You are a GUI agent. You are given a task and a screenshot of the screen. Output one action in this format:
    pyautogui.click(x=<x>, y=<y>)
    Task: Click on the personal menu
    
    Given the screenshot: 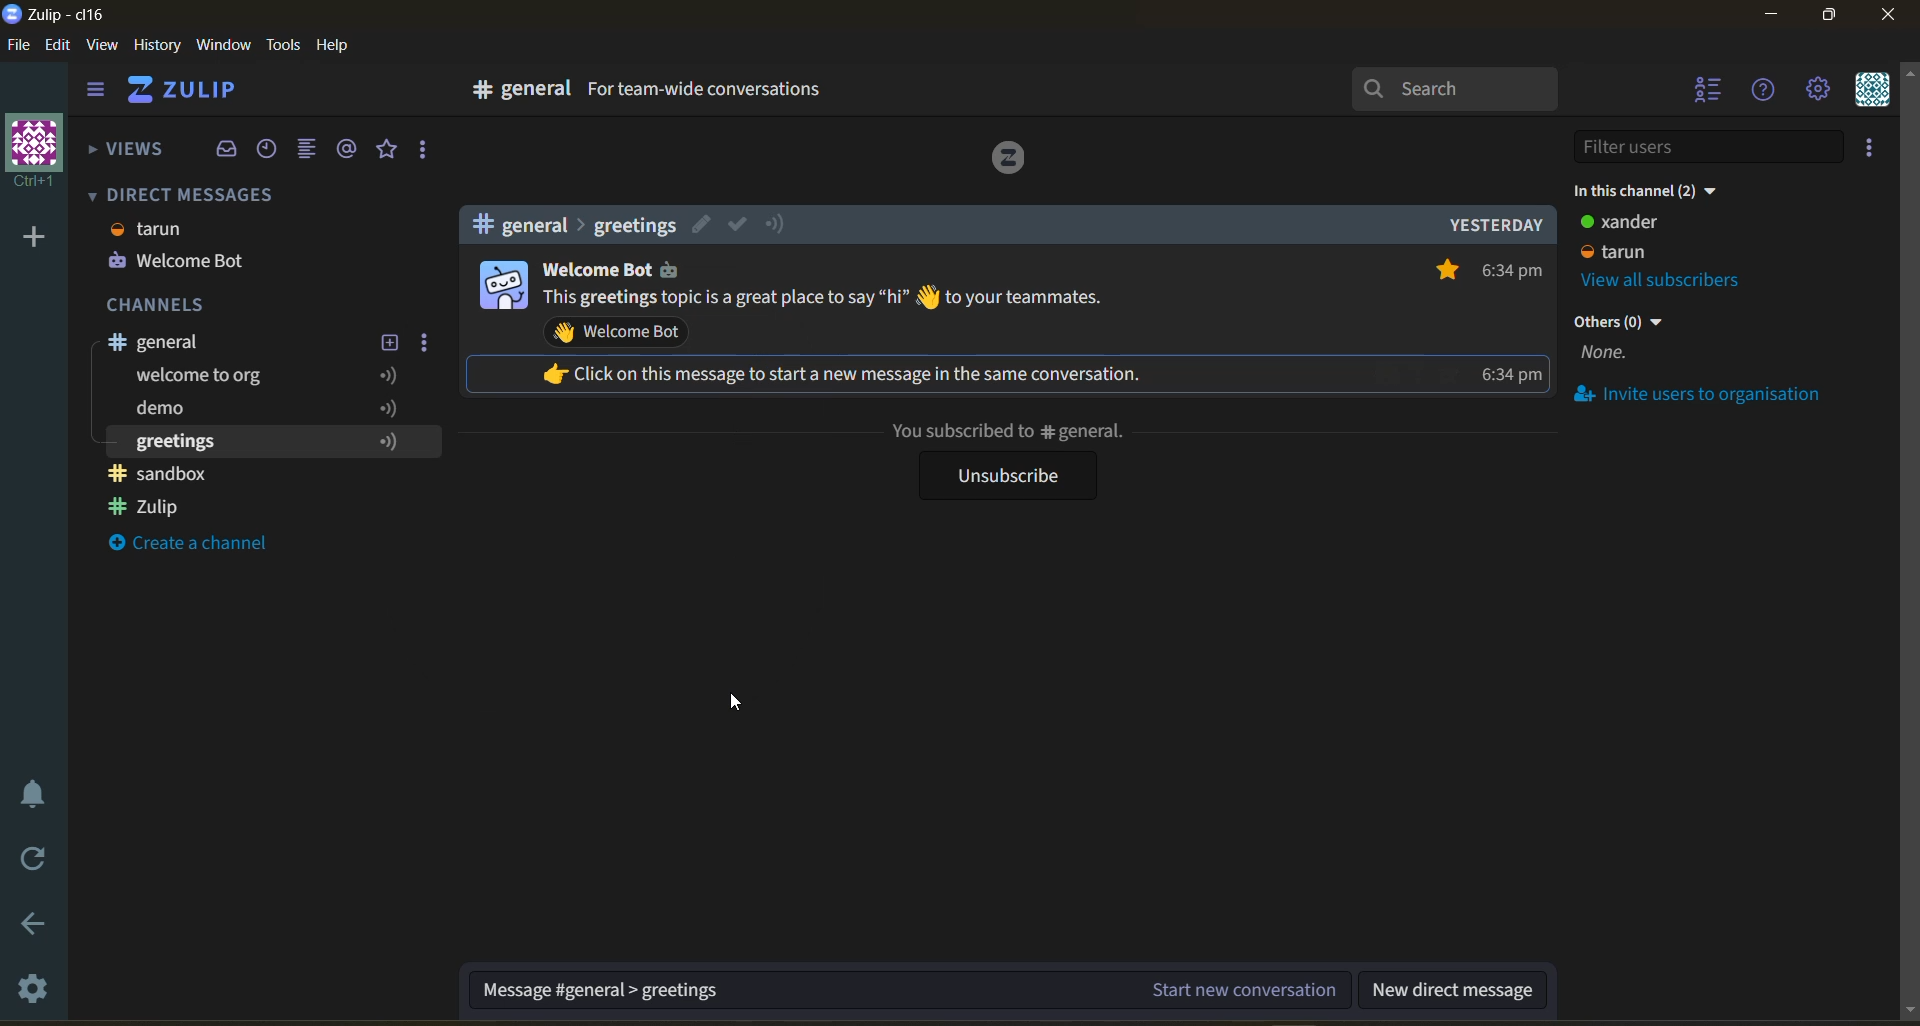 What is the action you would take?
    pyautogui.click(x=1878, y=91)
    